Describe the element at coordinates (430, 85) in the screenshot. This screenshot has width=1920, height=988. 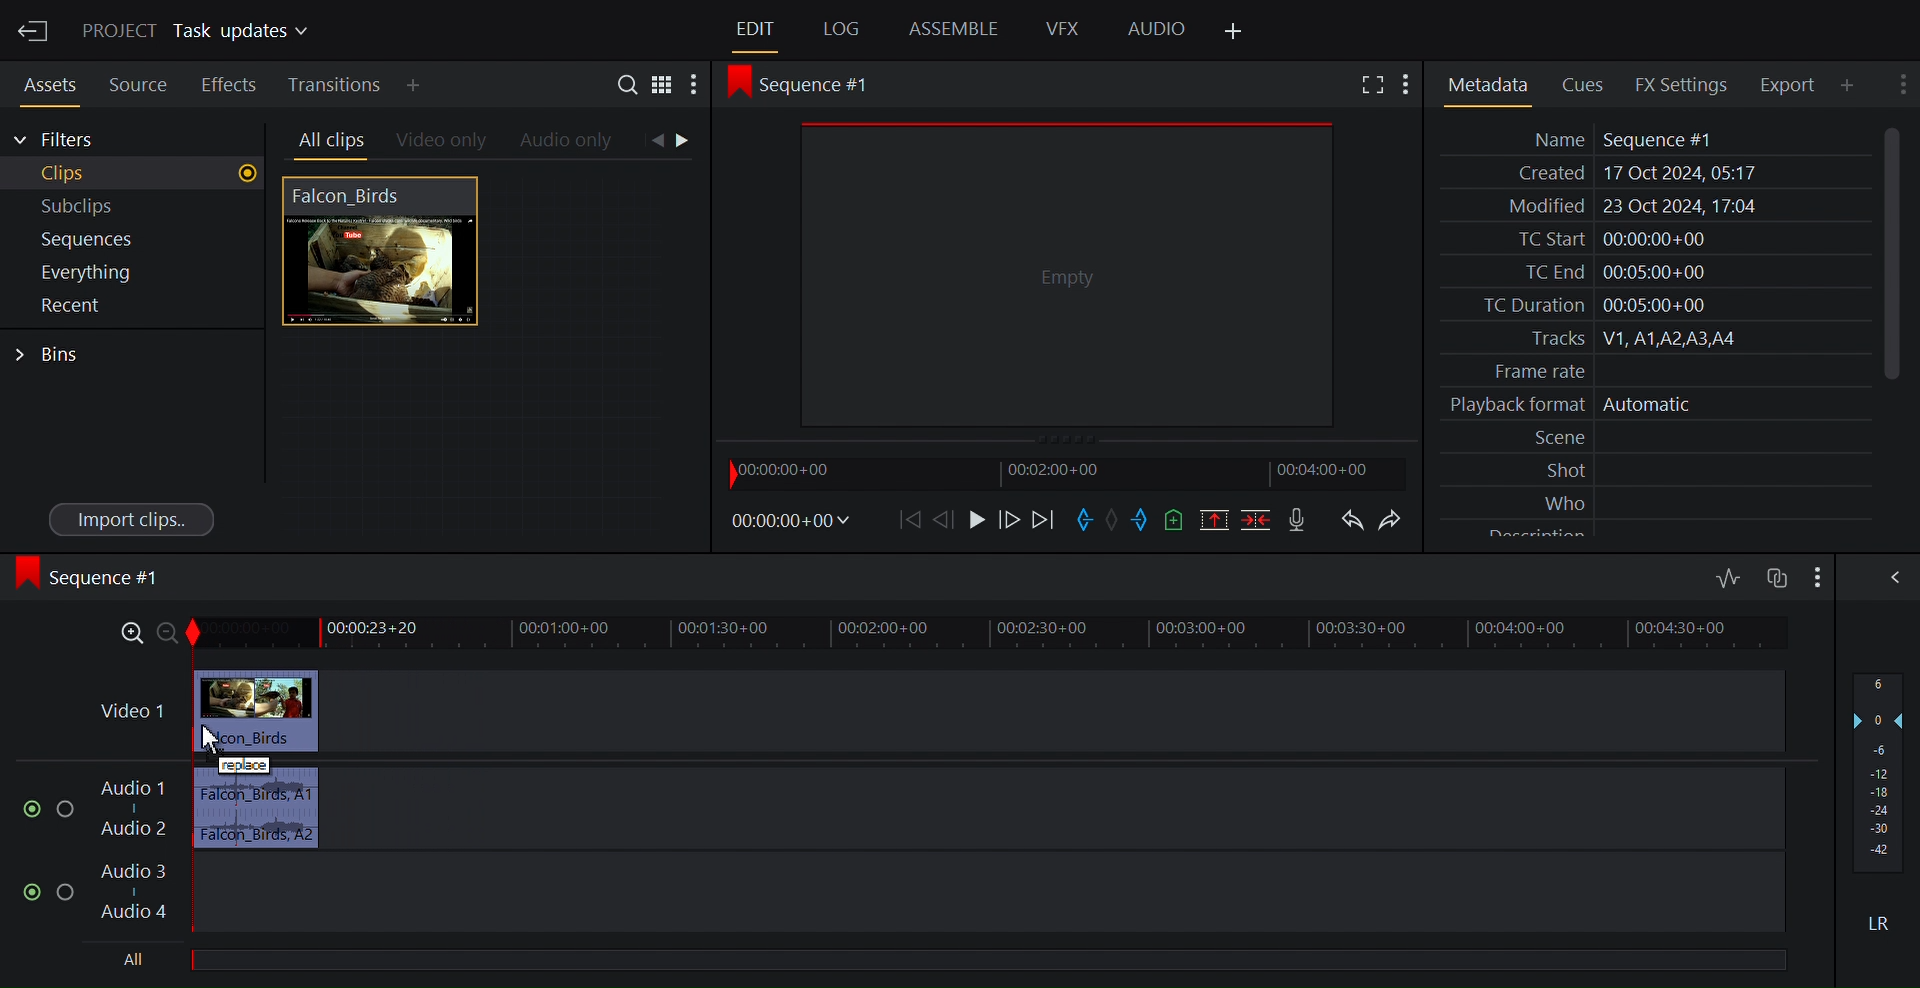
I see `Add` at that location.